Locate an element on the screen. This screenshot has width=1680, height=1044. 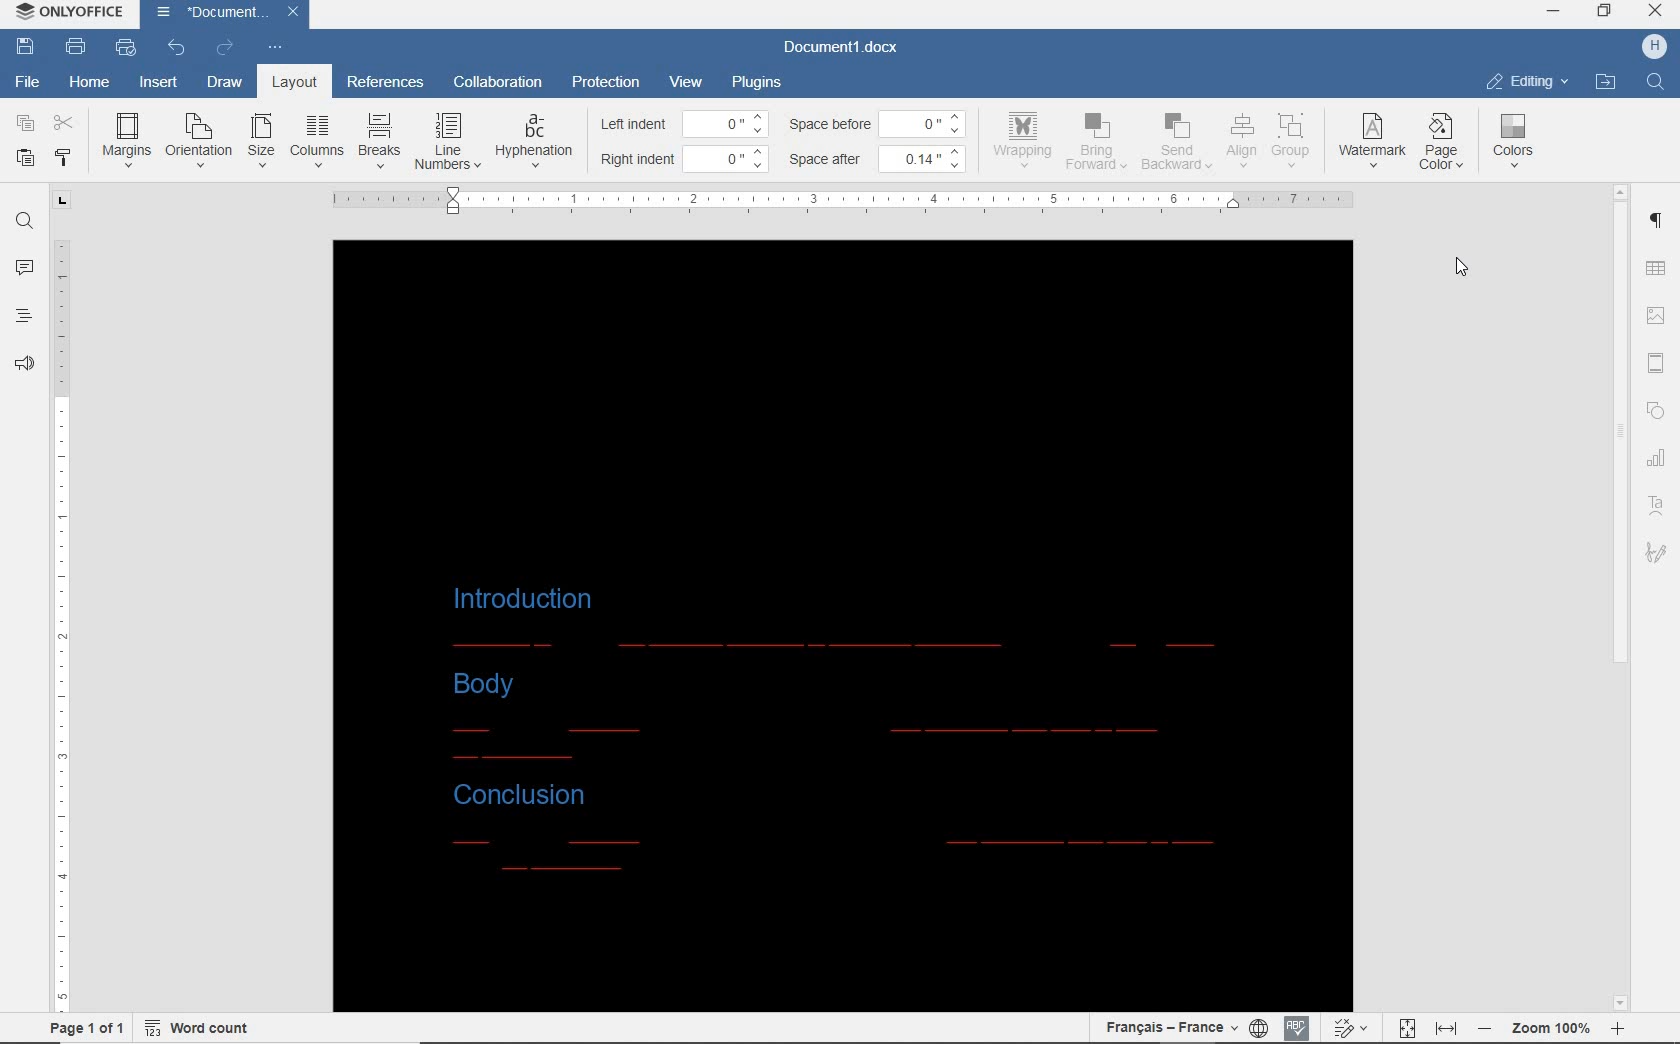
minimize is located at coordinates (1553, 11).